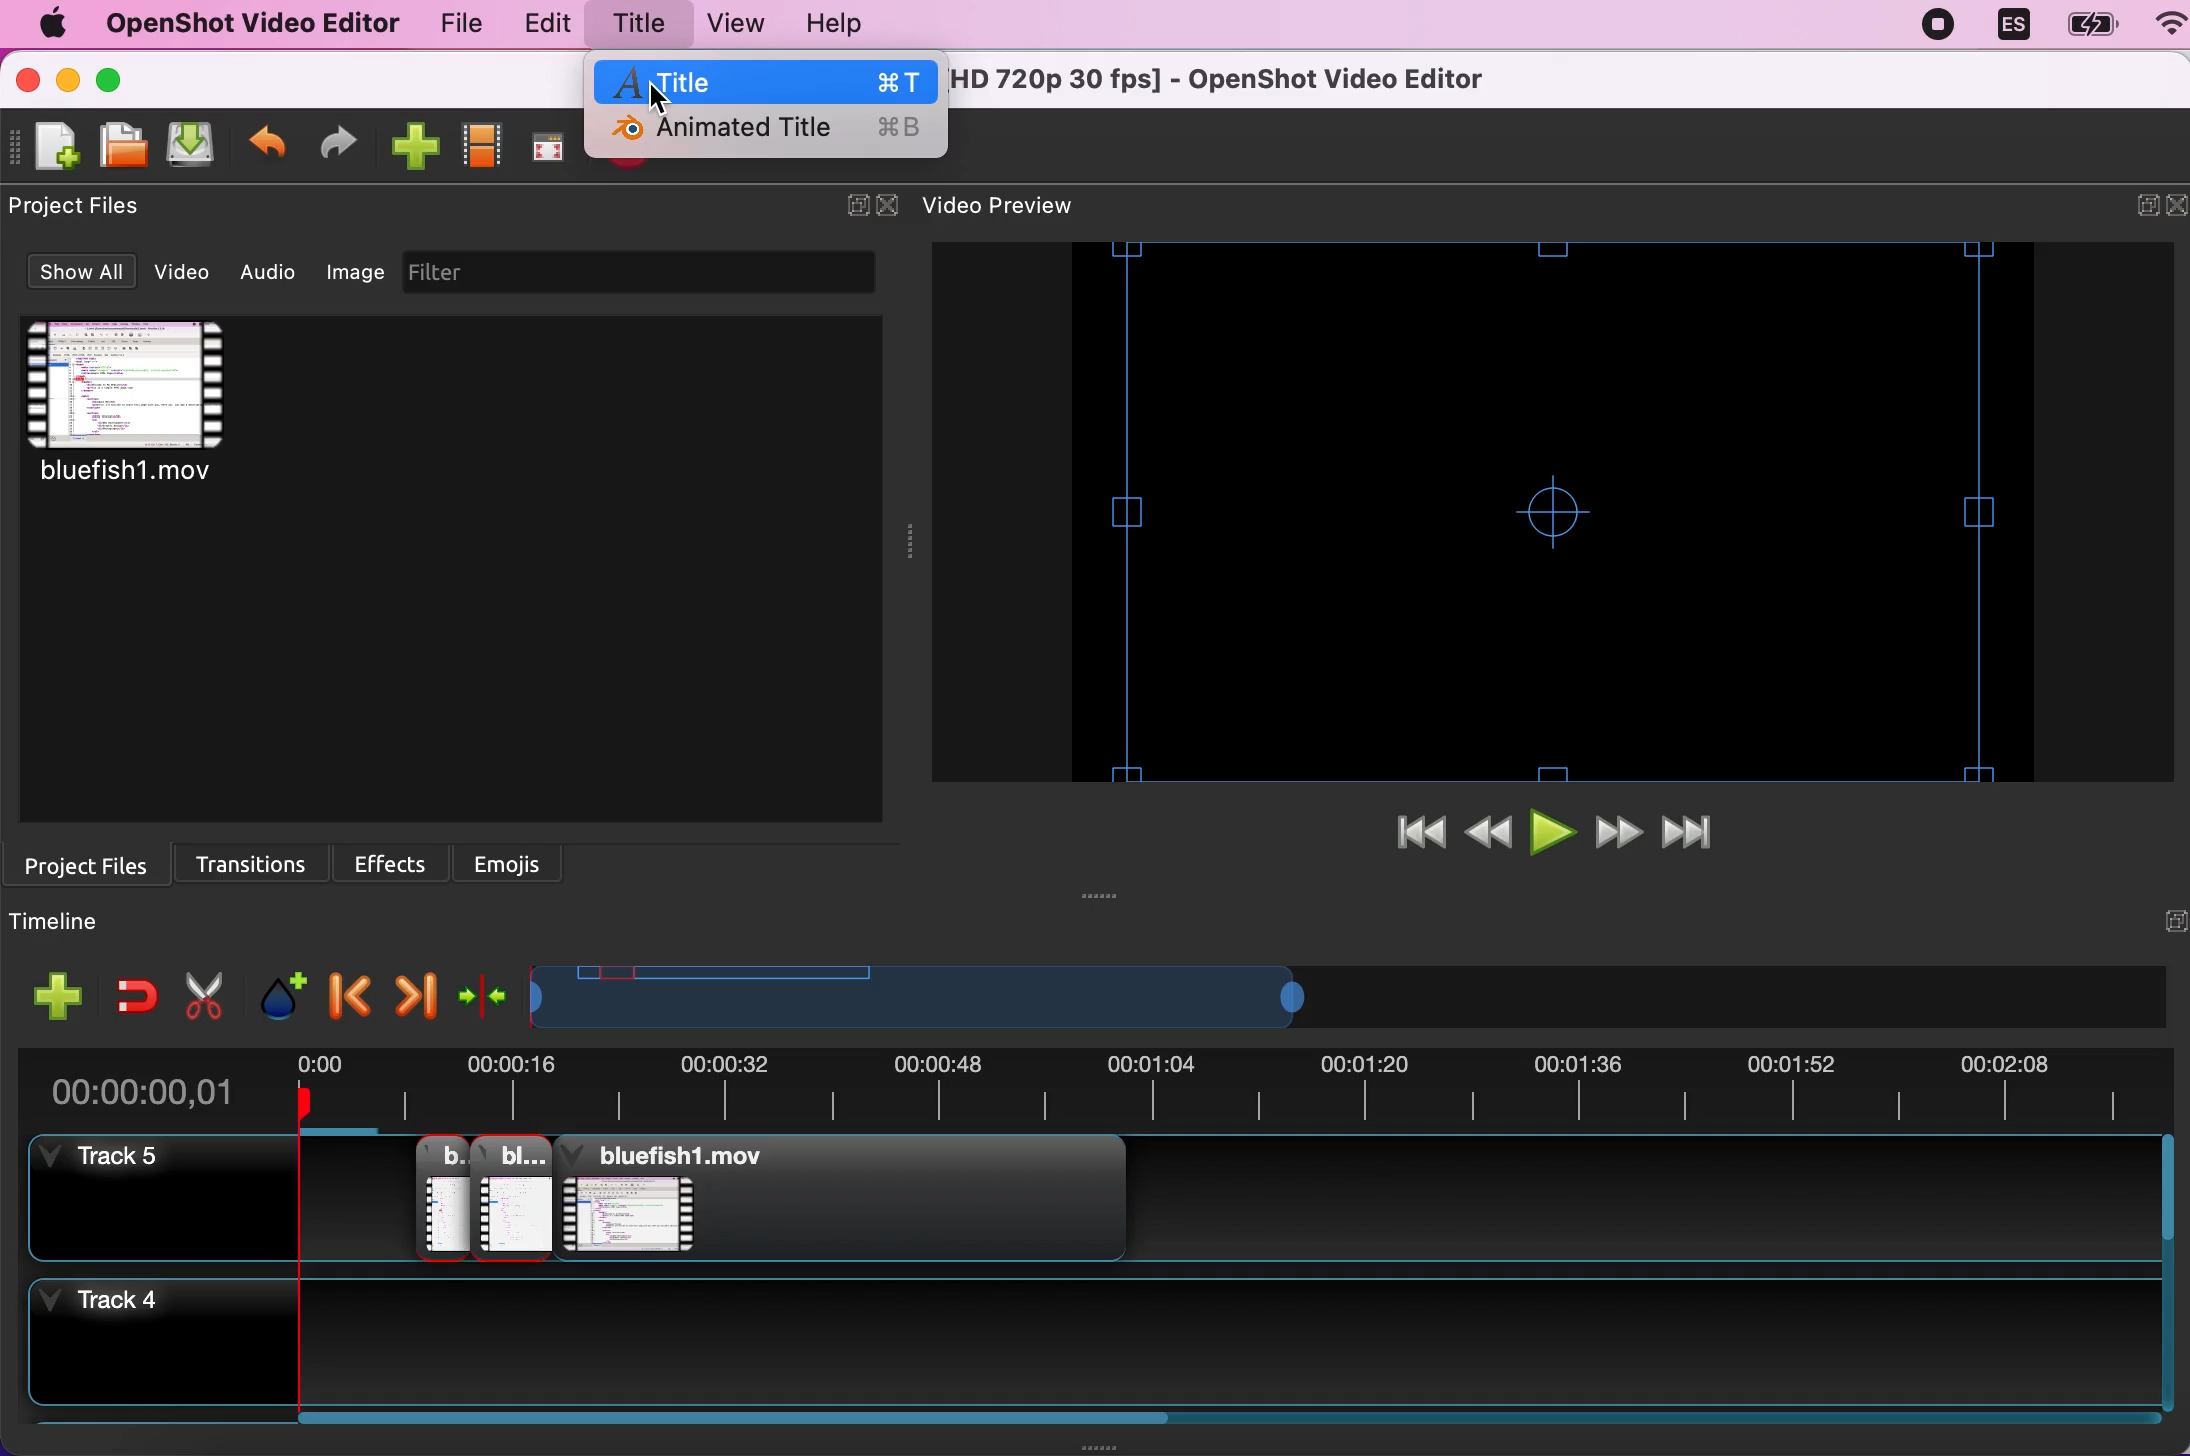 The height and width of the screenshot is (1456, 2190). What do you see at coordinates (242, 23) in the screenshot?
I see `openshot video editor` at bounding box center [242, 23].